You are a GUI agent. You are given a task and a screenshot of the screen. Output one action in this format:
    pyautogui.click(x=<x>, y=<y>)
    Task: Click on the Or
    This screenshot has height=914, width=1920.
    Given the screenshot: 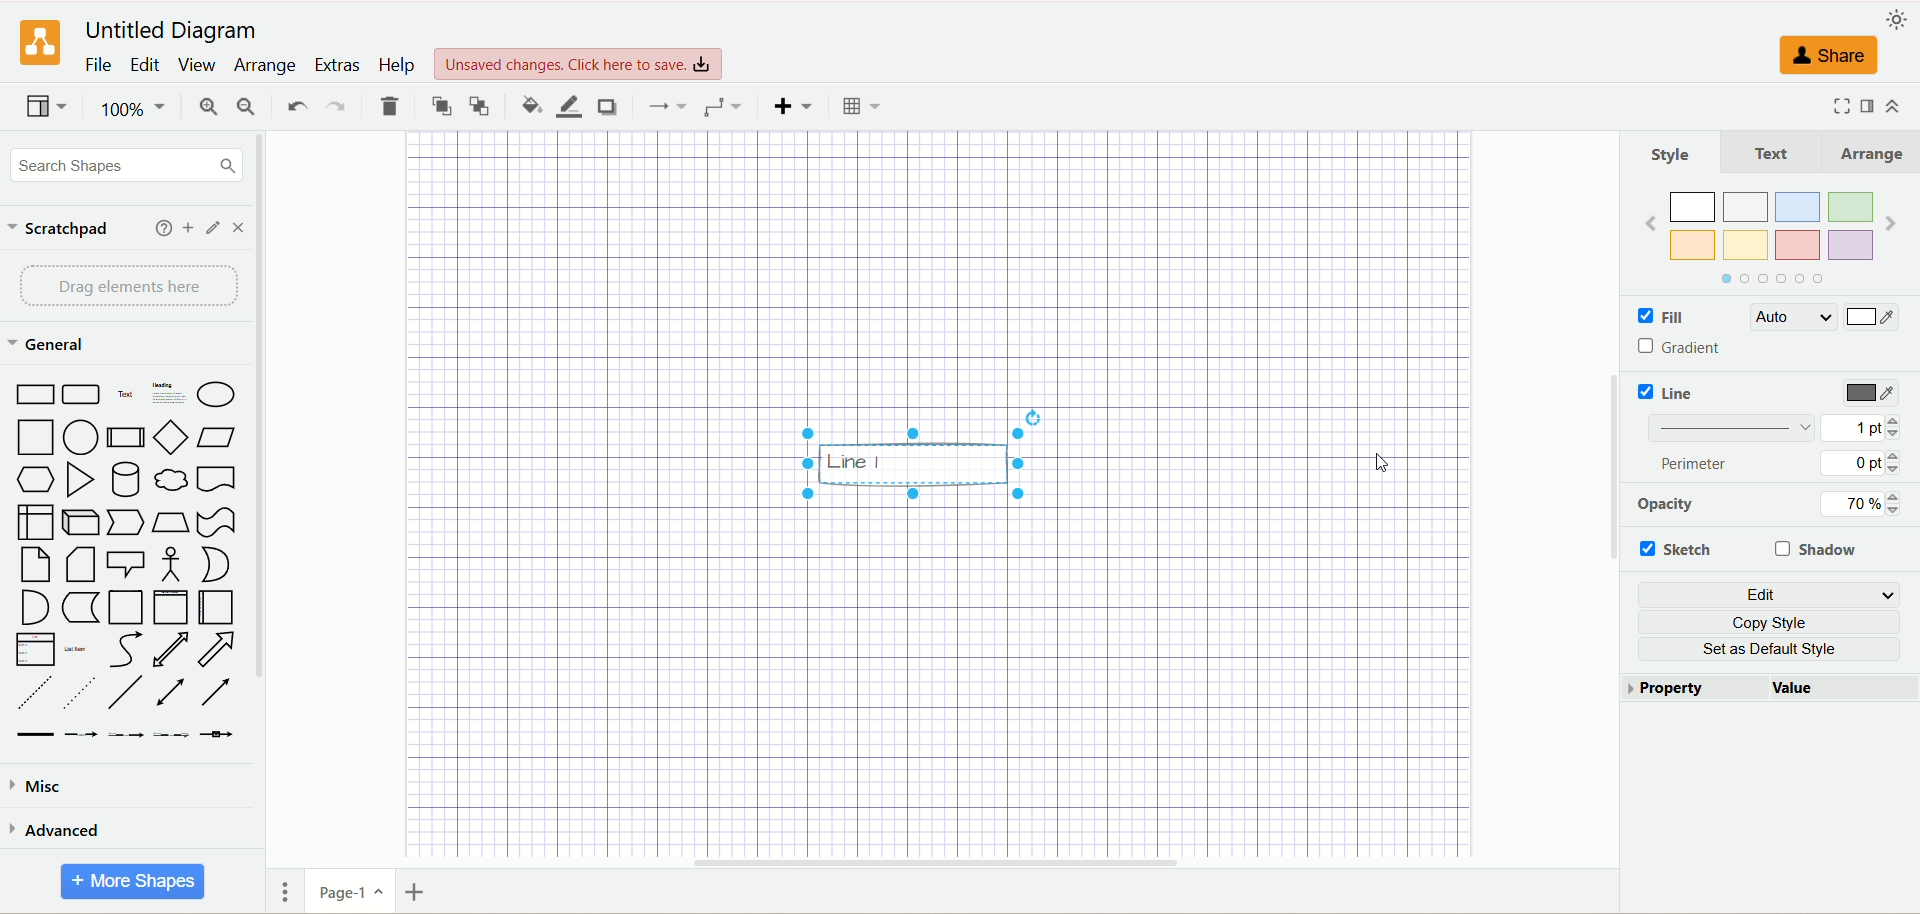 What is the action you would take?
    pyautogui.click(x=216, y=565)
    